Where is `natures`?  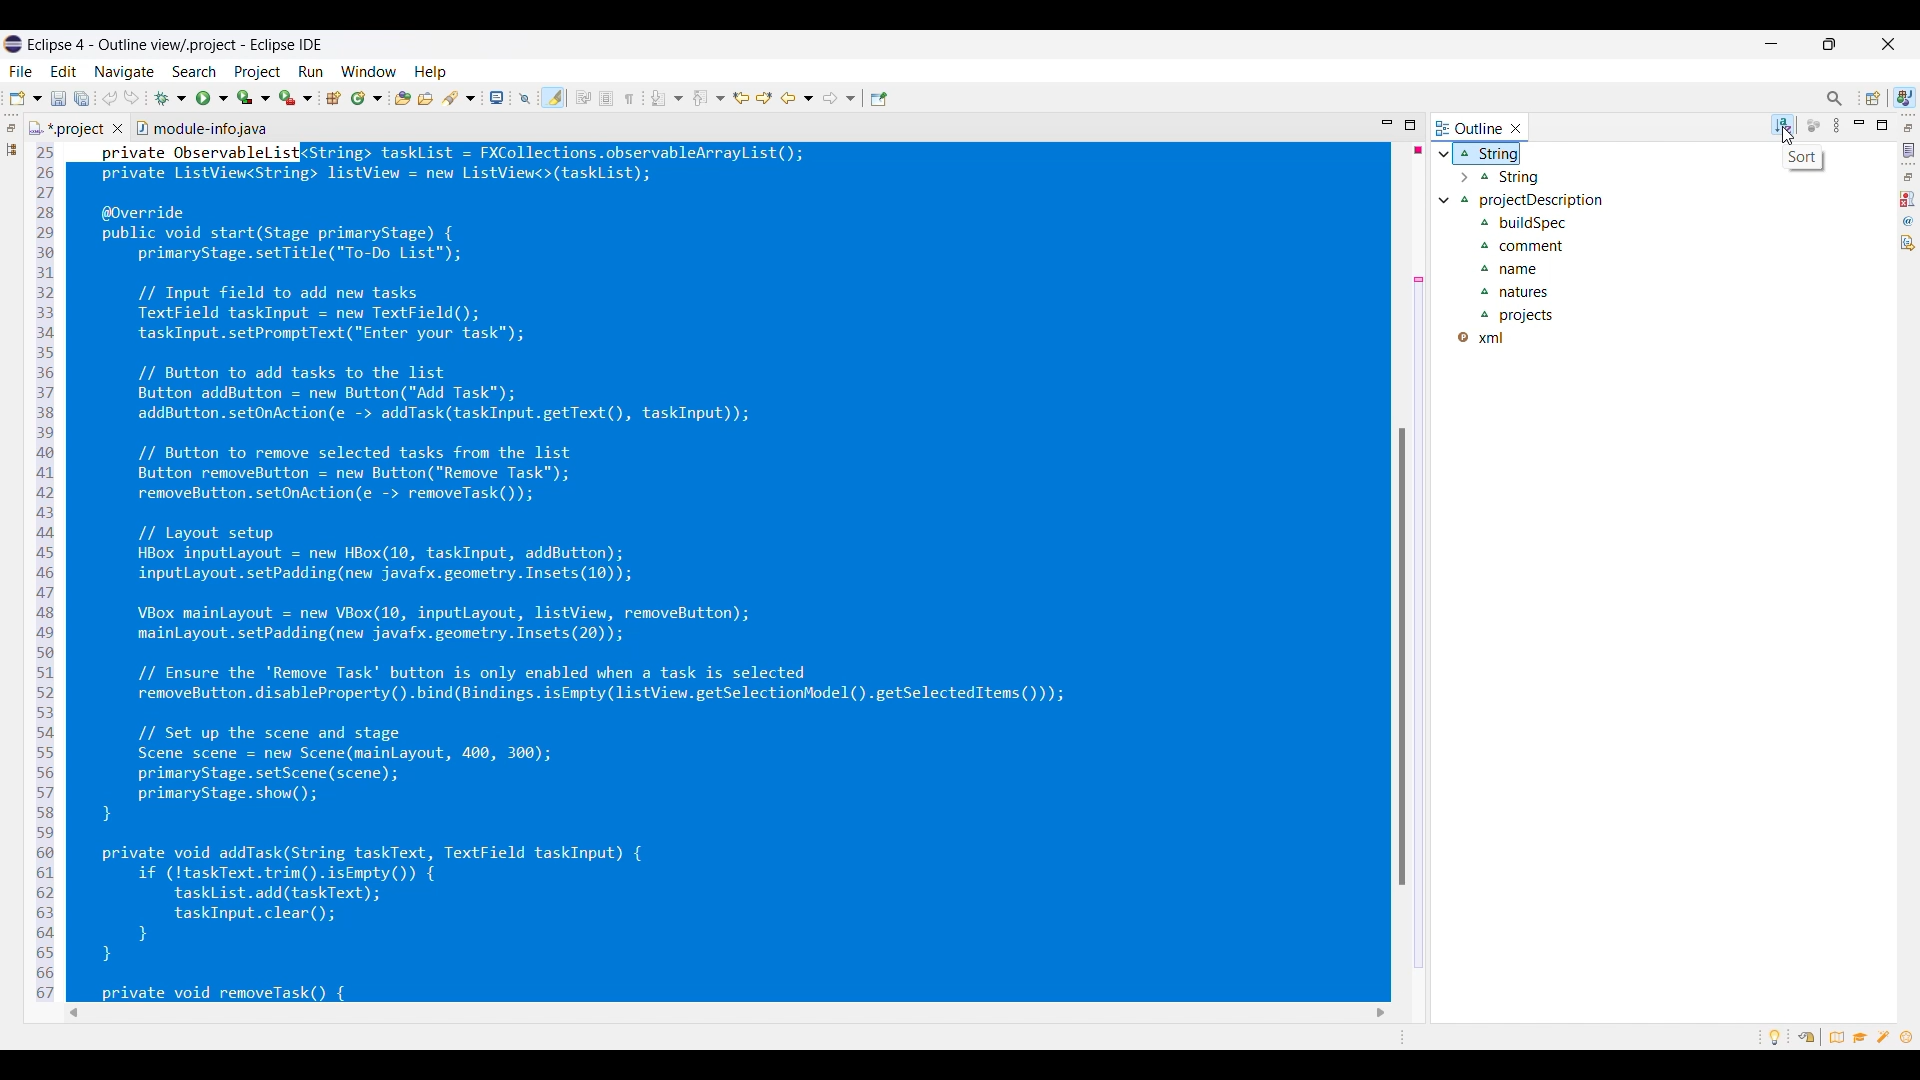 natures is located at coordinates (1522, 293).